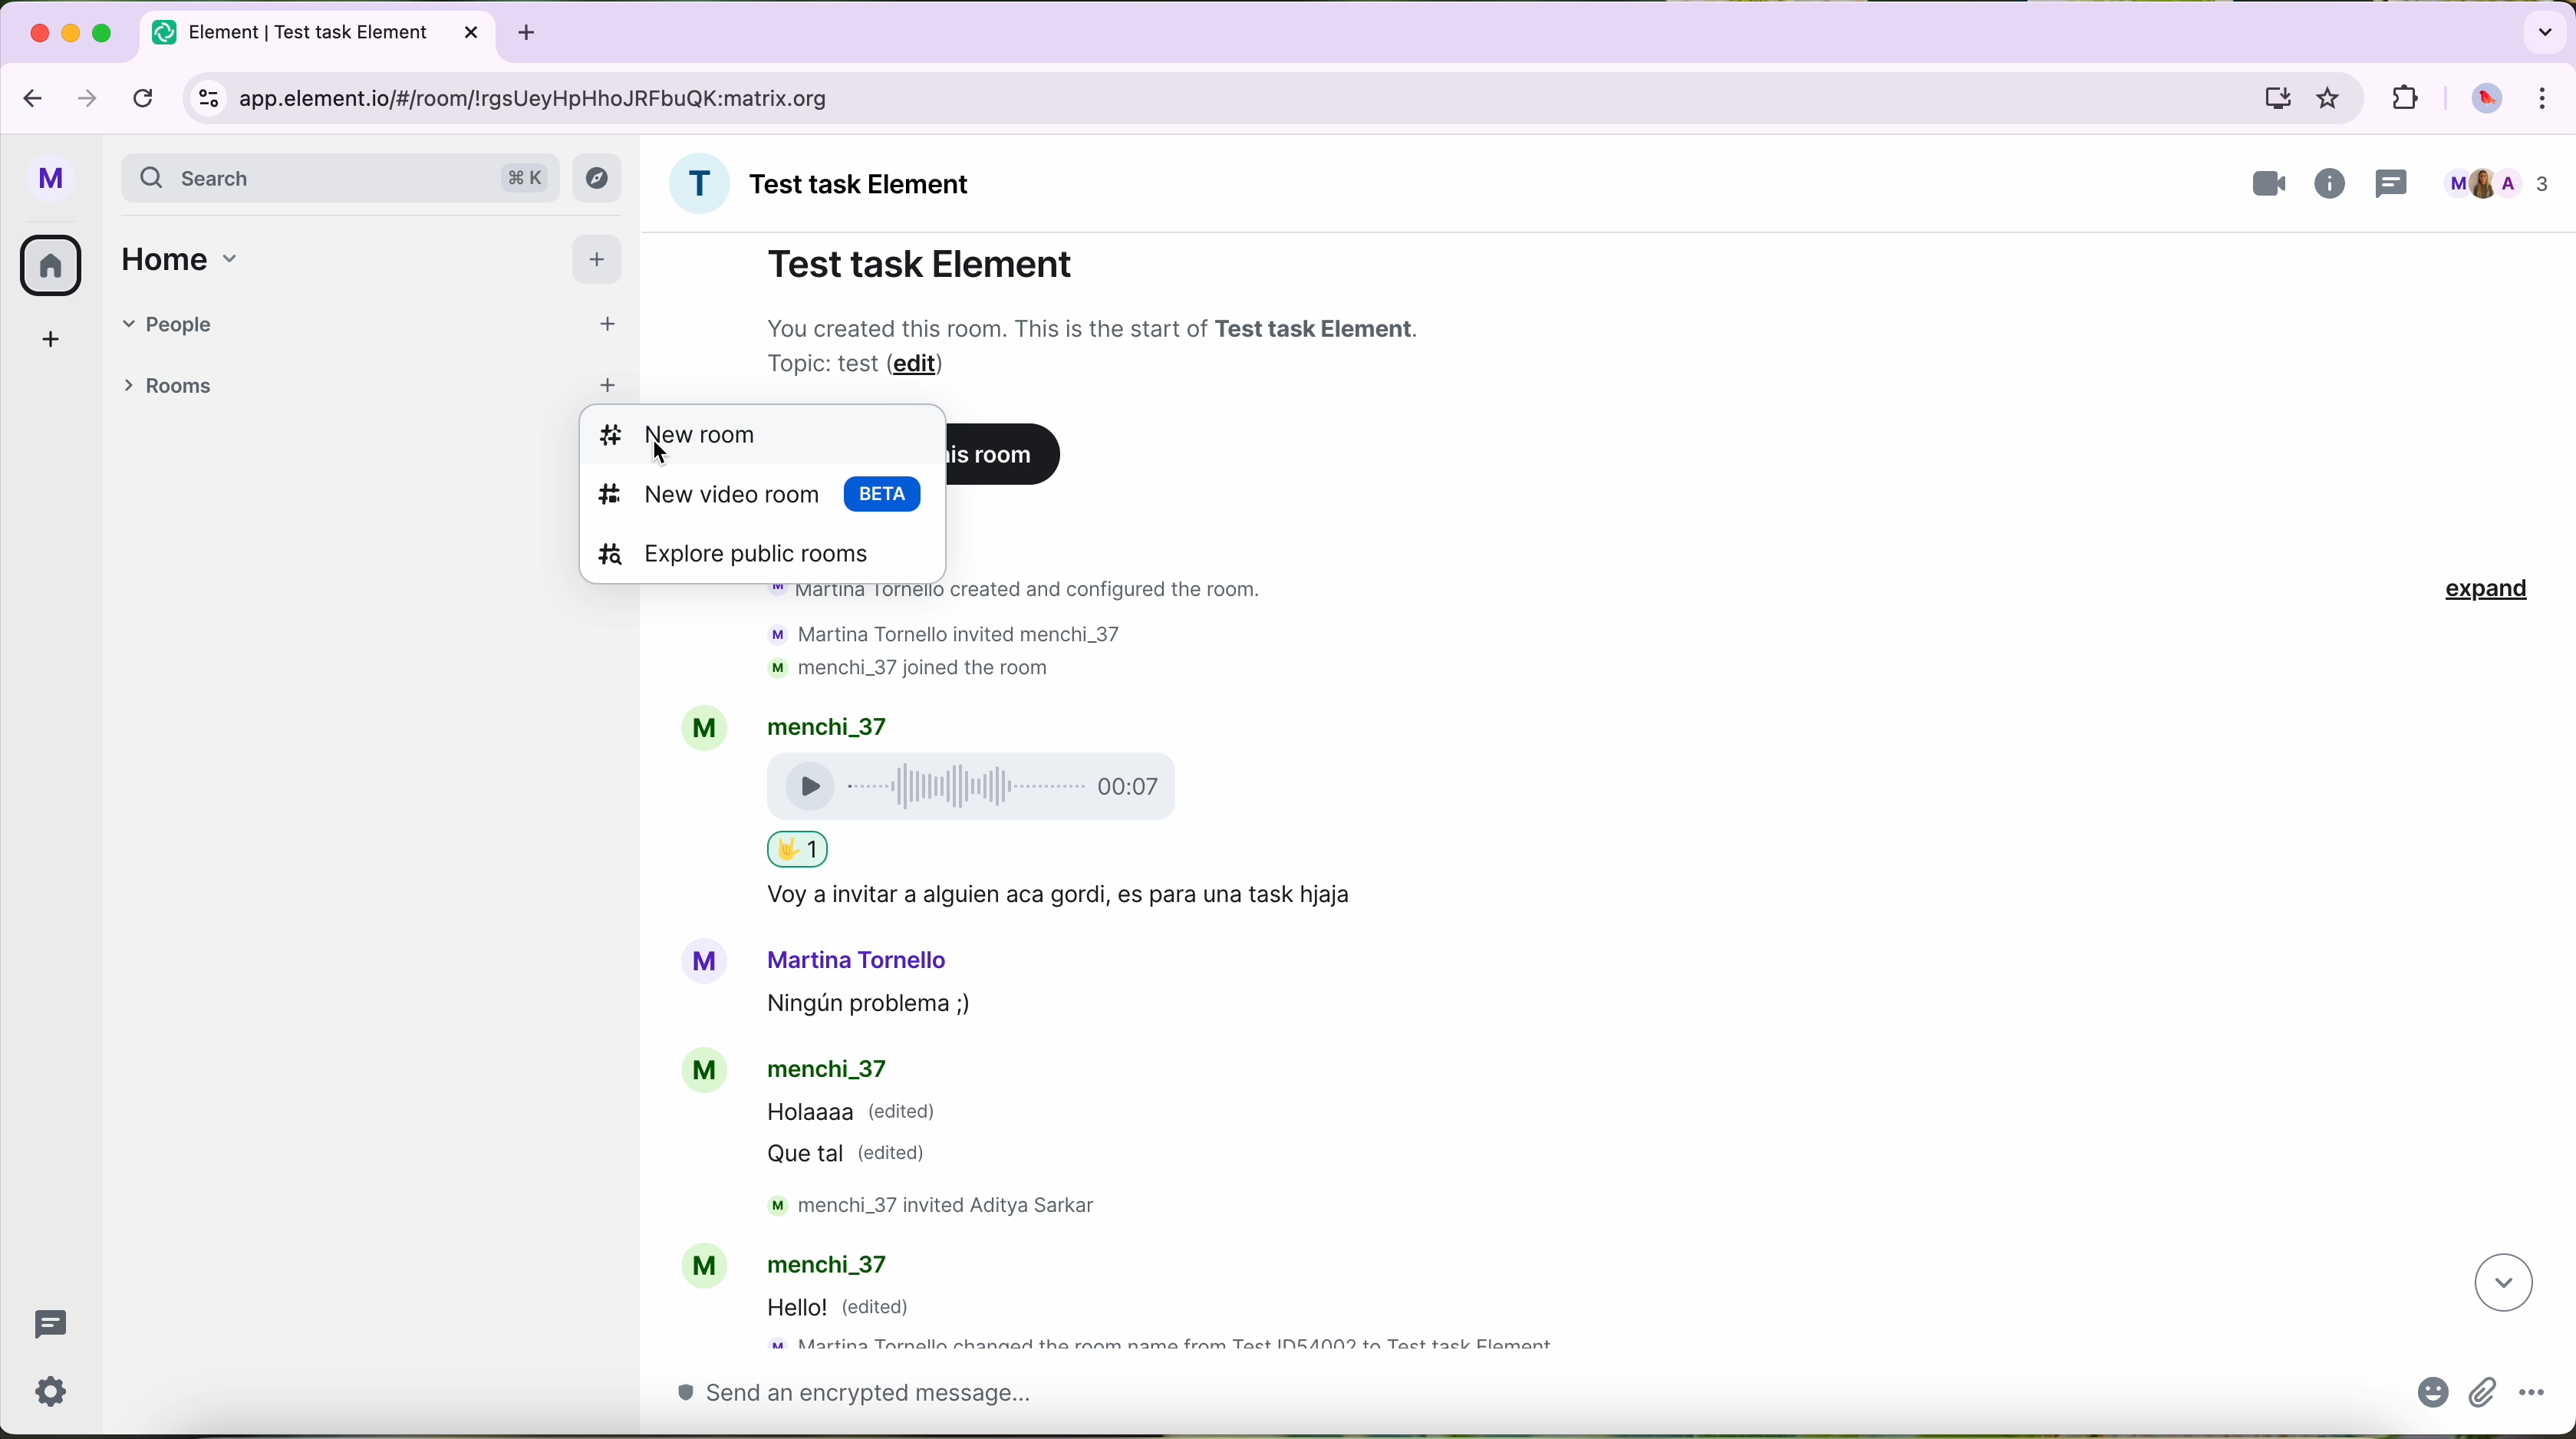 Image resolution: width=2576 pixels, height=1439 pixels. Describe the element at coordinates (38, 33) in the screenshot. I see `close Google Chrome` at that location.